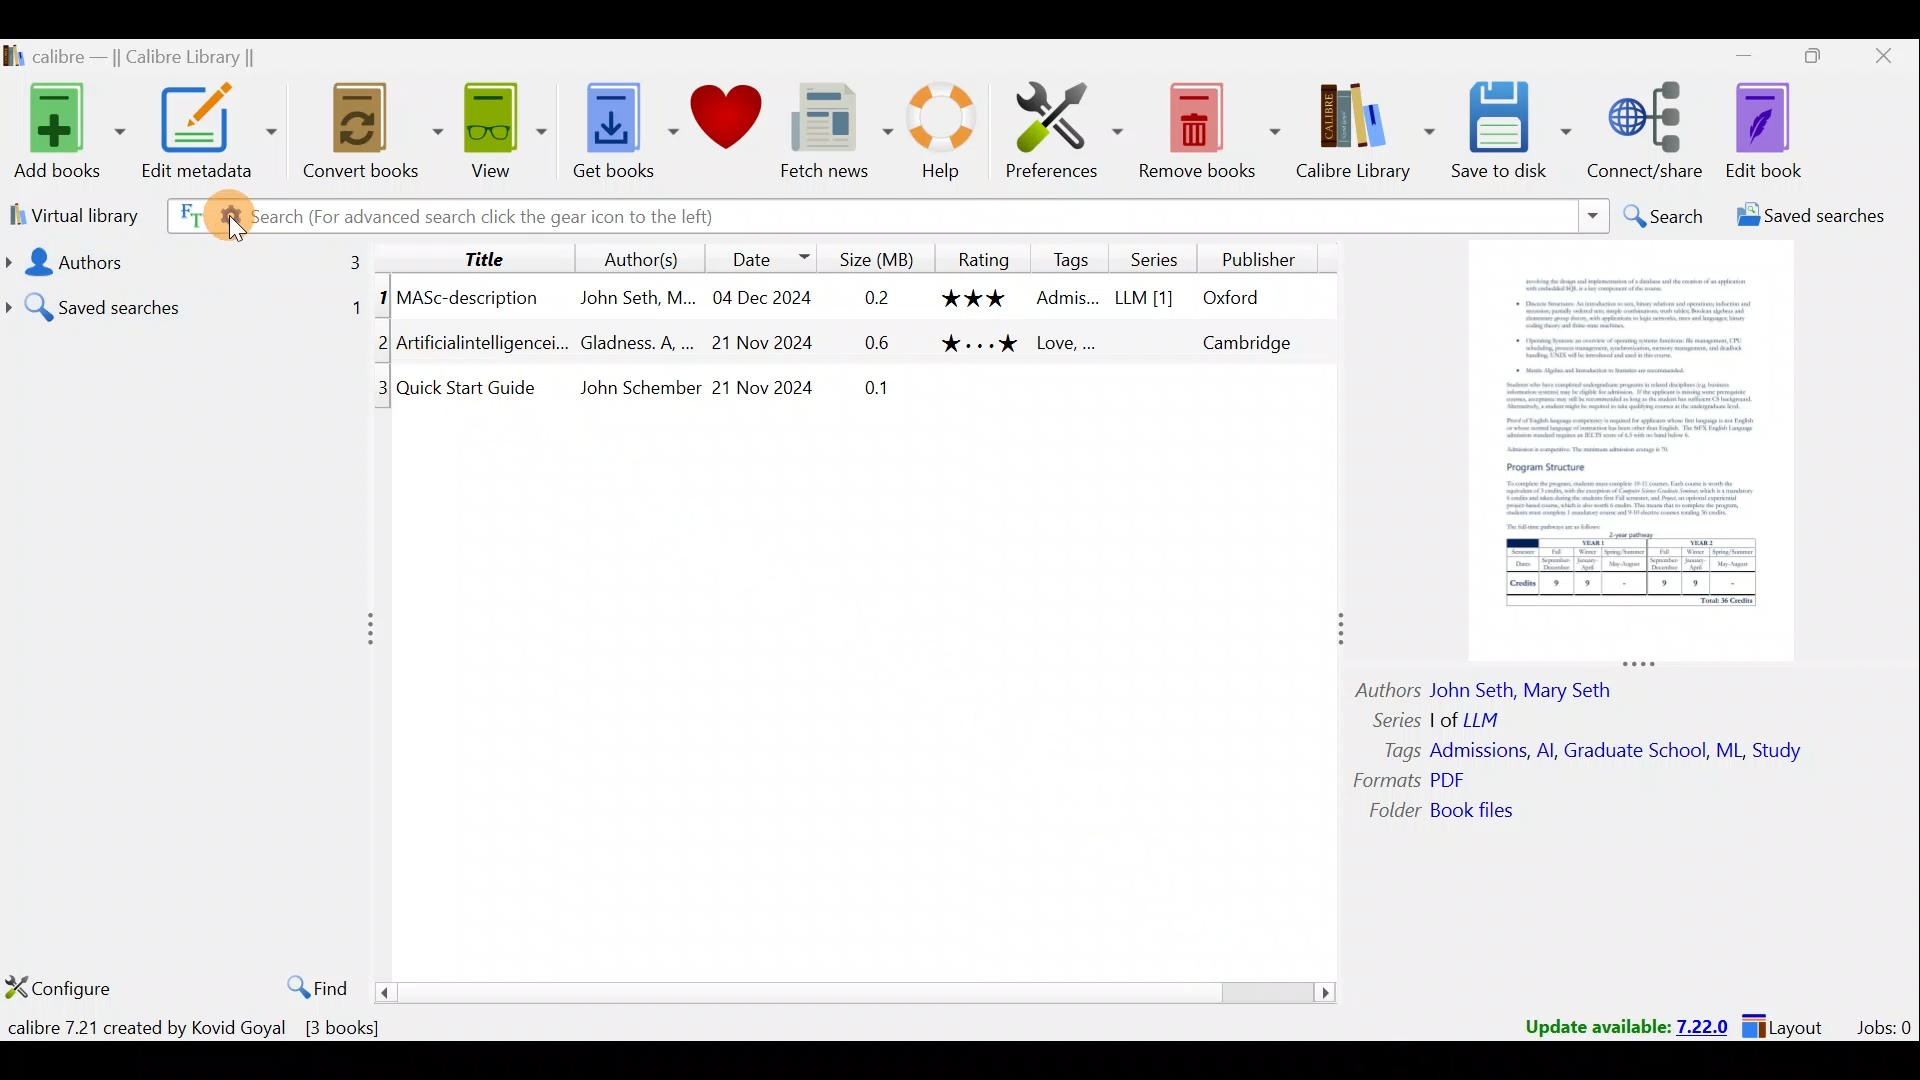 This screenshot has height=1080, width=1920. What do you see at coordinates (156, 56) in the screenshot?
I see `calibre — || Calibre Library ||` at bounding box center [156, 56].